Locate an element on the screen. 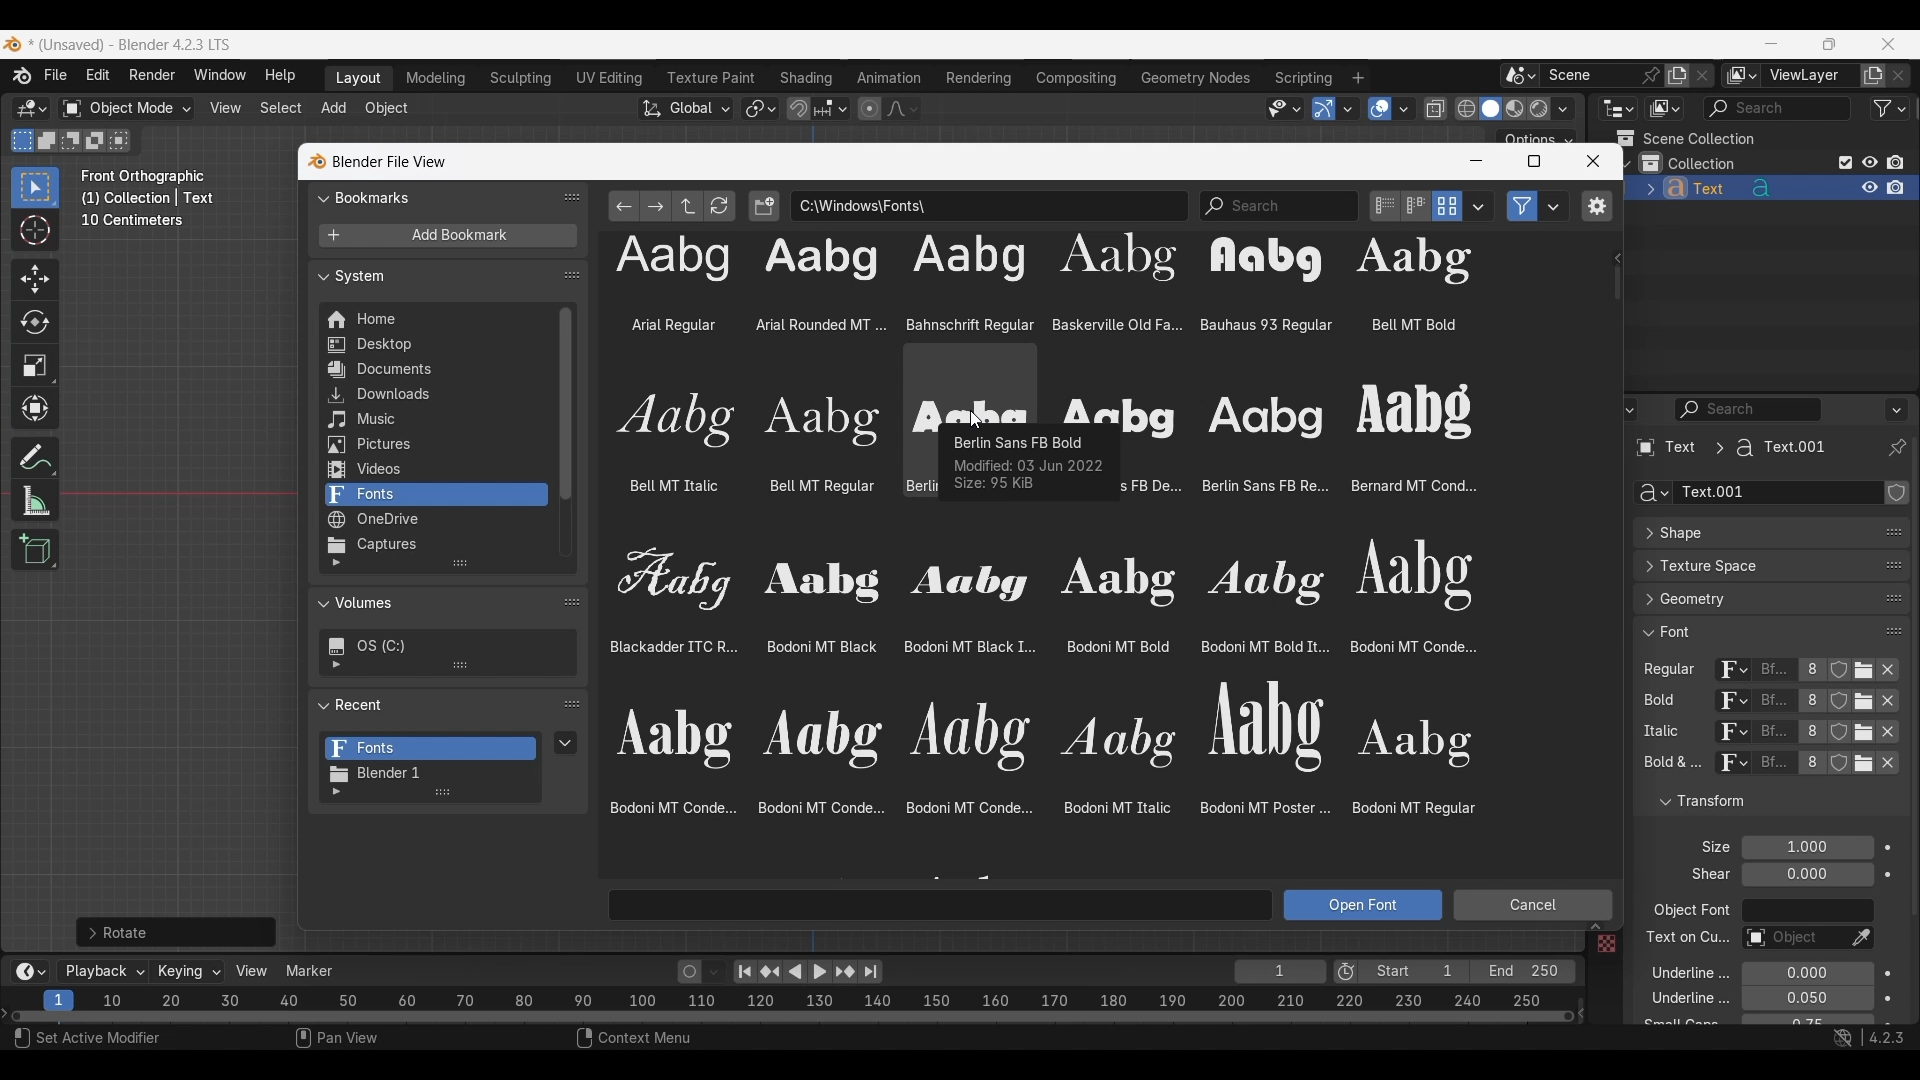  Layout workspace, current selection is located at coordinates (358, 79).